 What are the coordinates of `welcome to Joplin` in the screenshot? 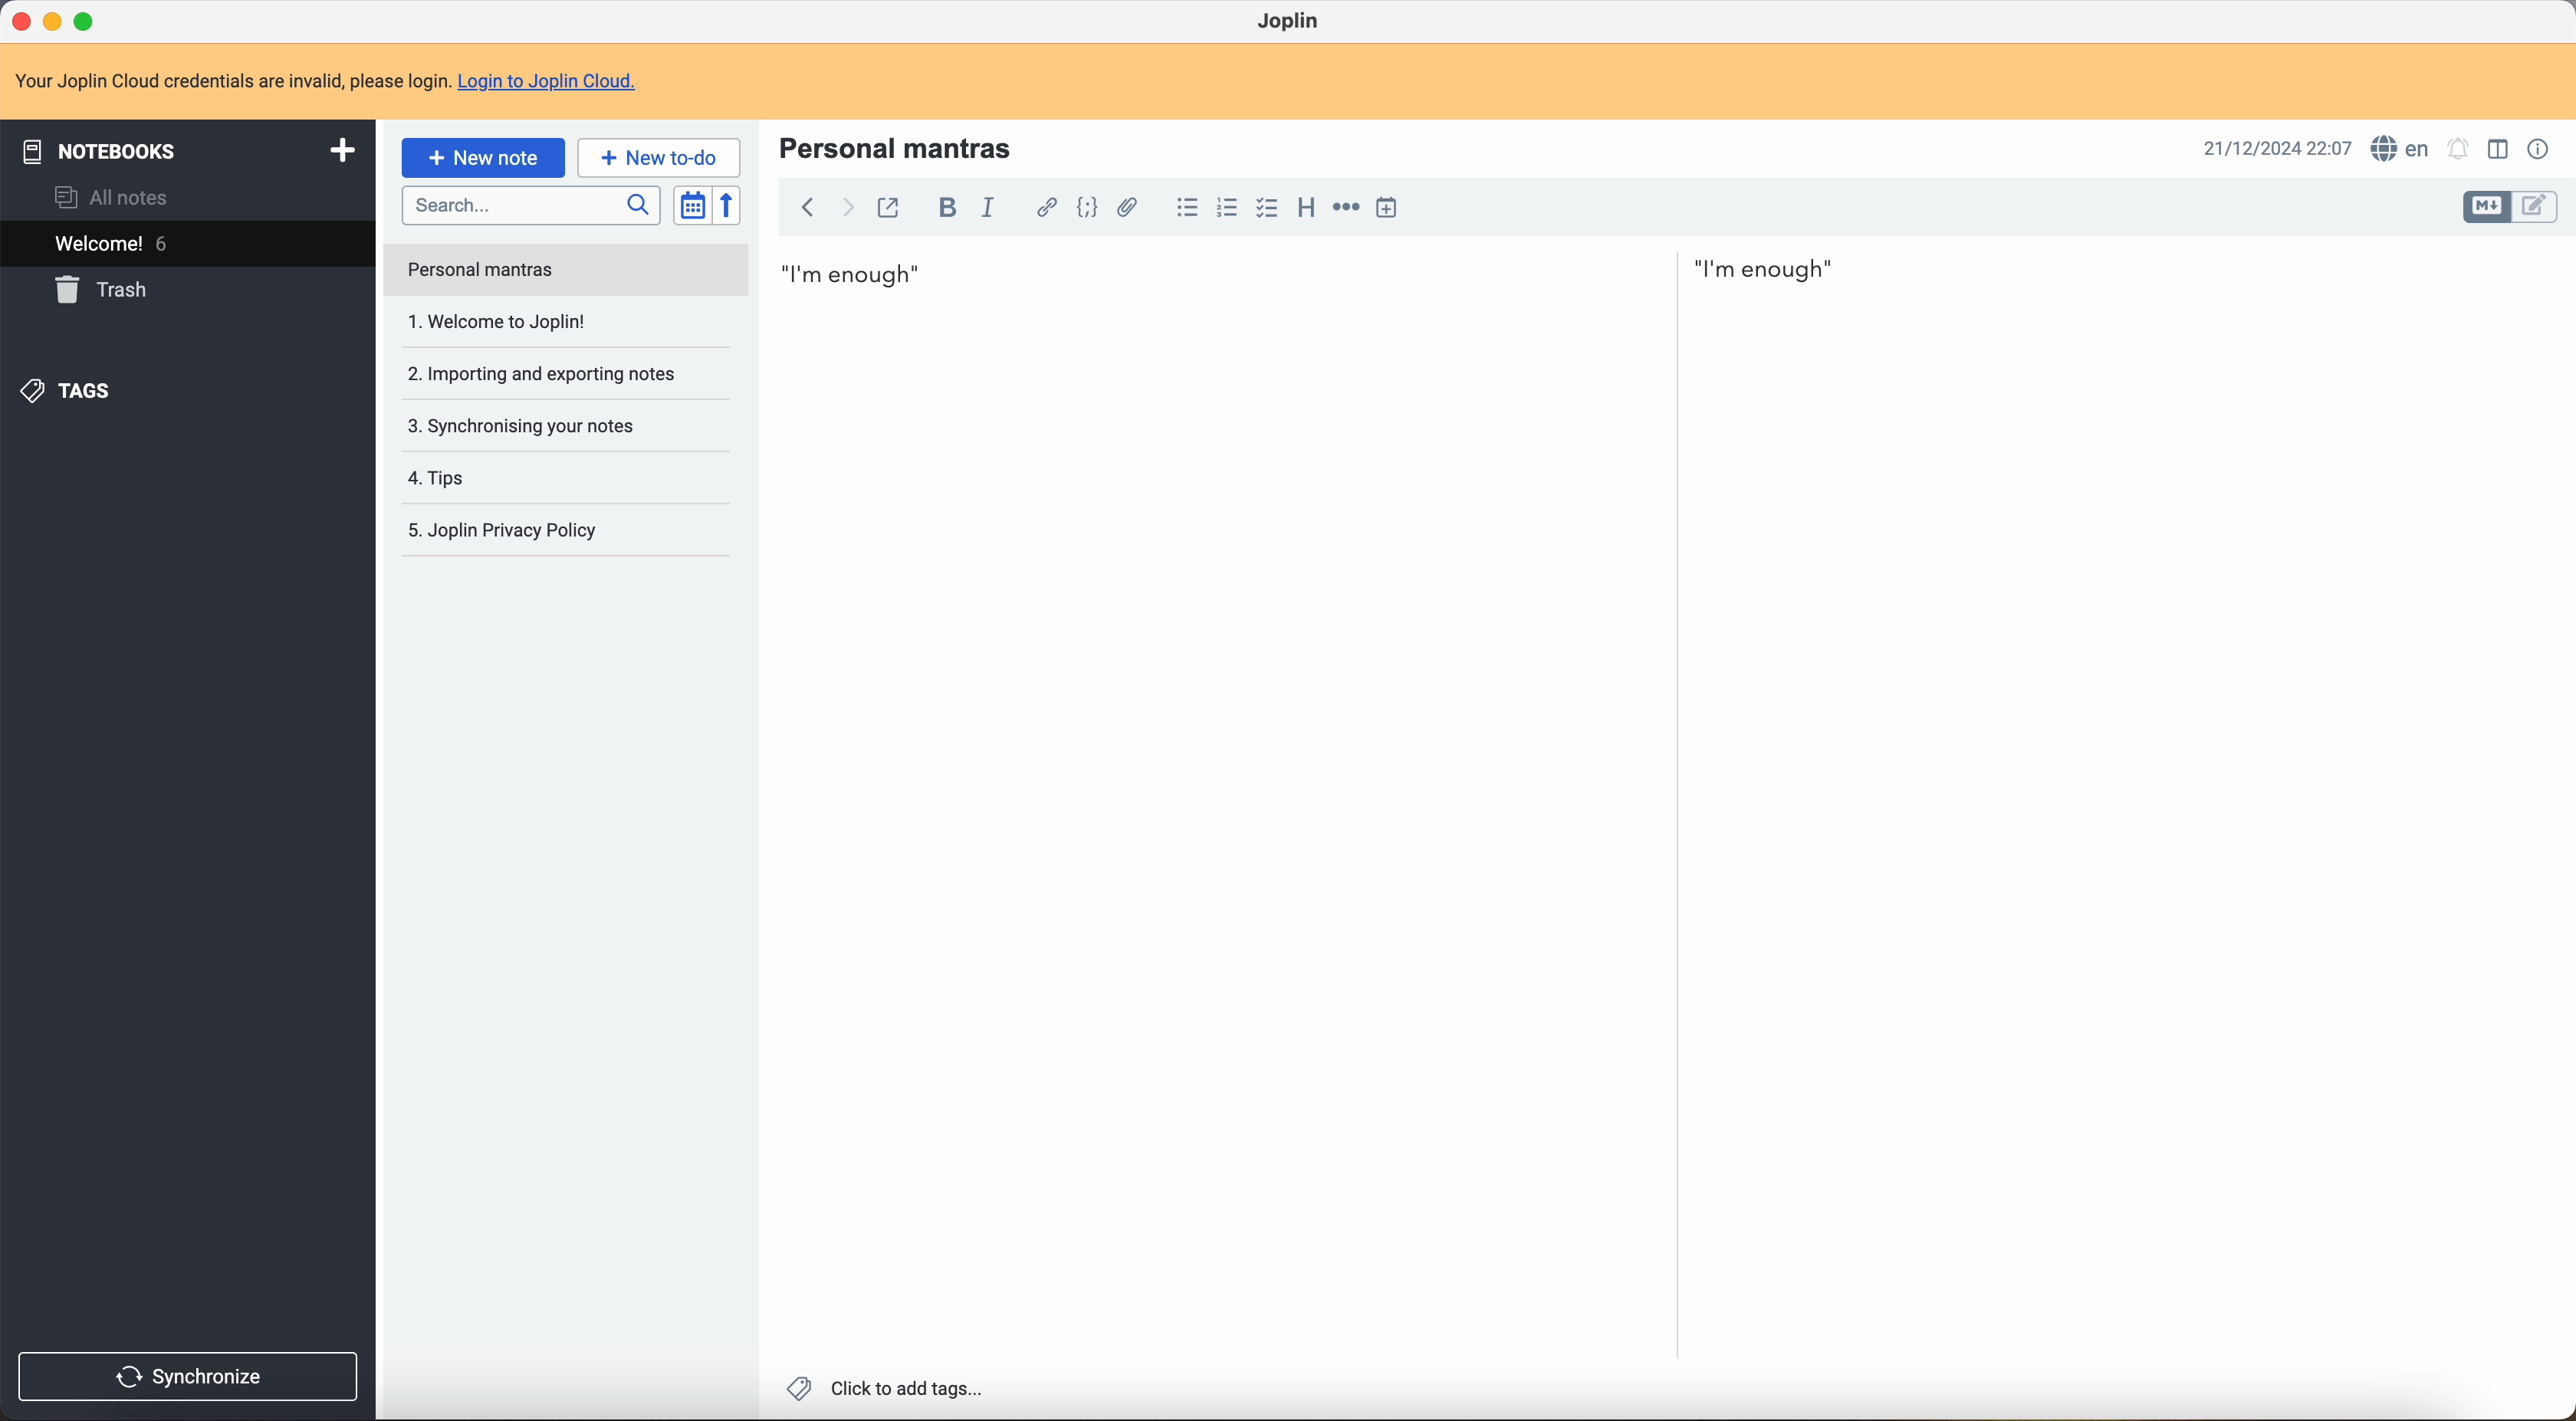 It's located at (502, 272).